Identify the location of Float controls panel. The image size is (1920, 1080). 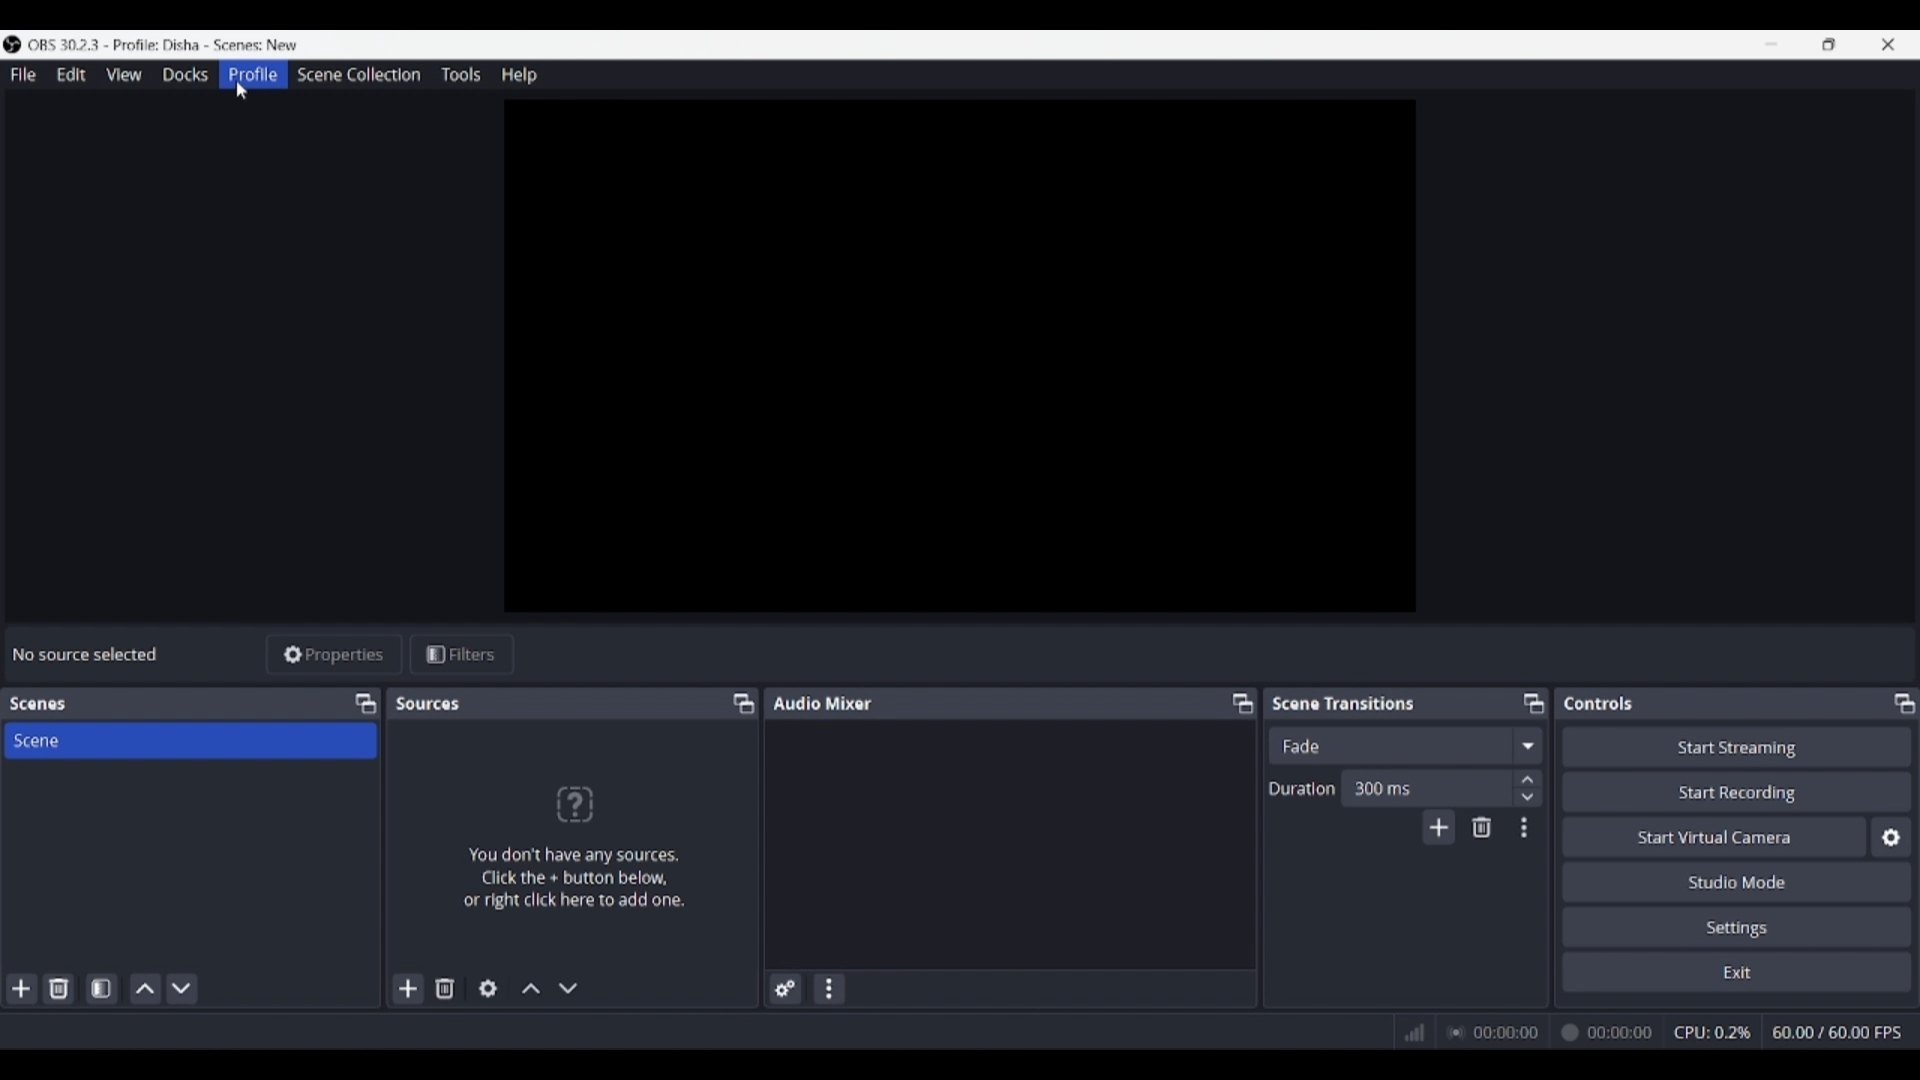
(1904, 703).